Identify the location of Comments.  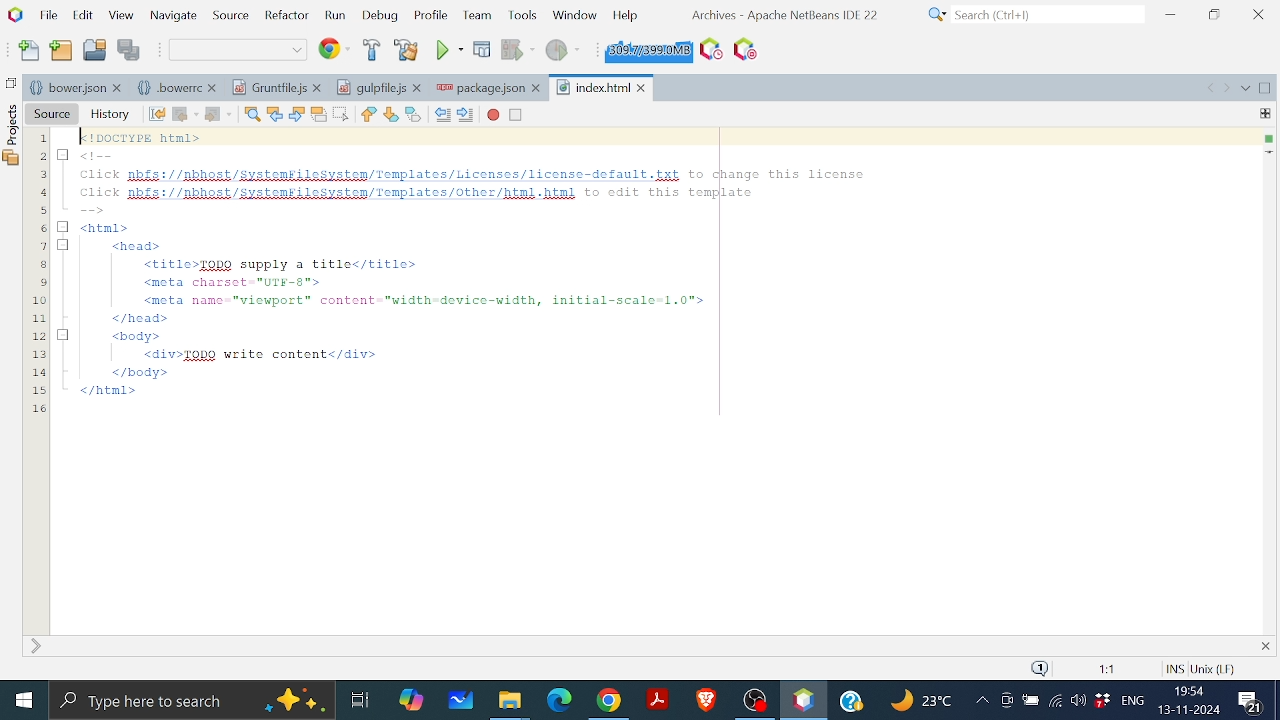
(1253, 702).